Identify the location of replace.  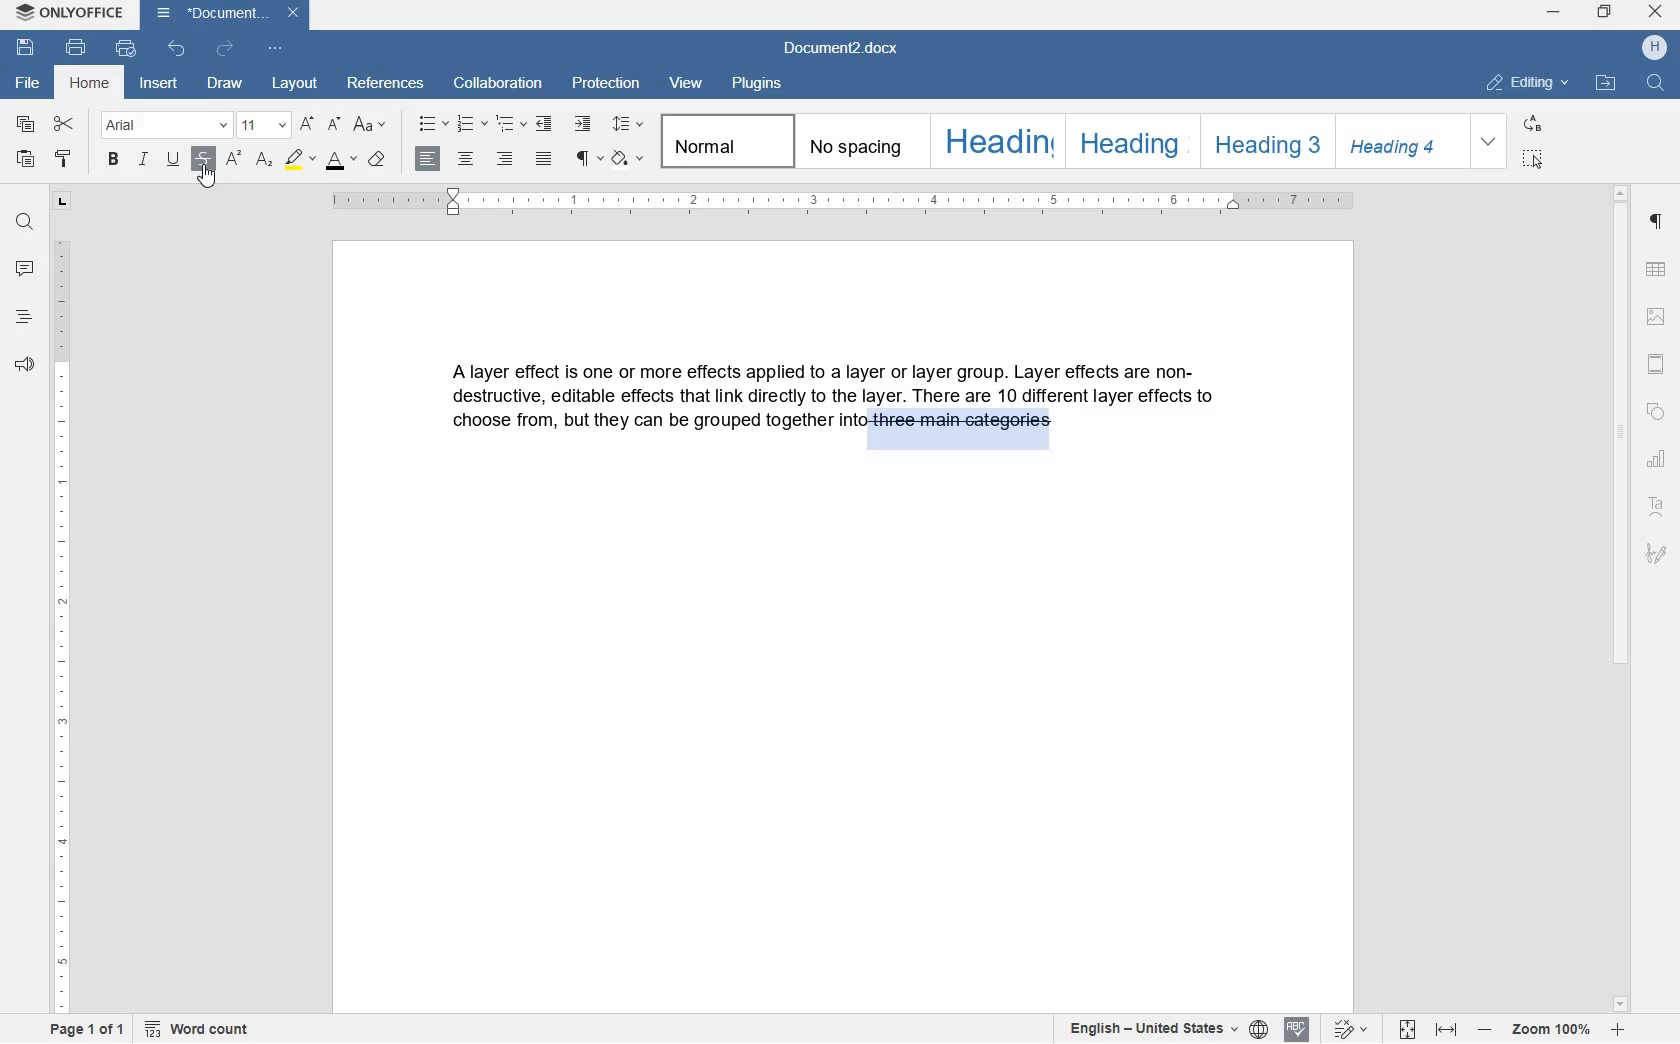
(1534, 125).